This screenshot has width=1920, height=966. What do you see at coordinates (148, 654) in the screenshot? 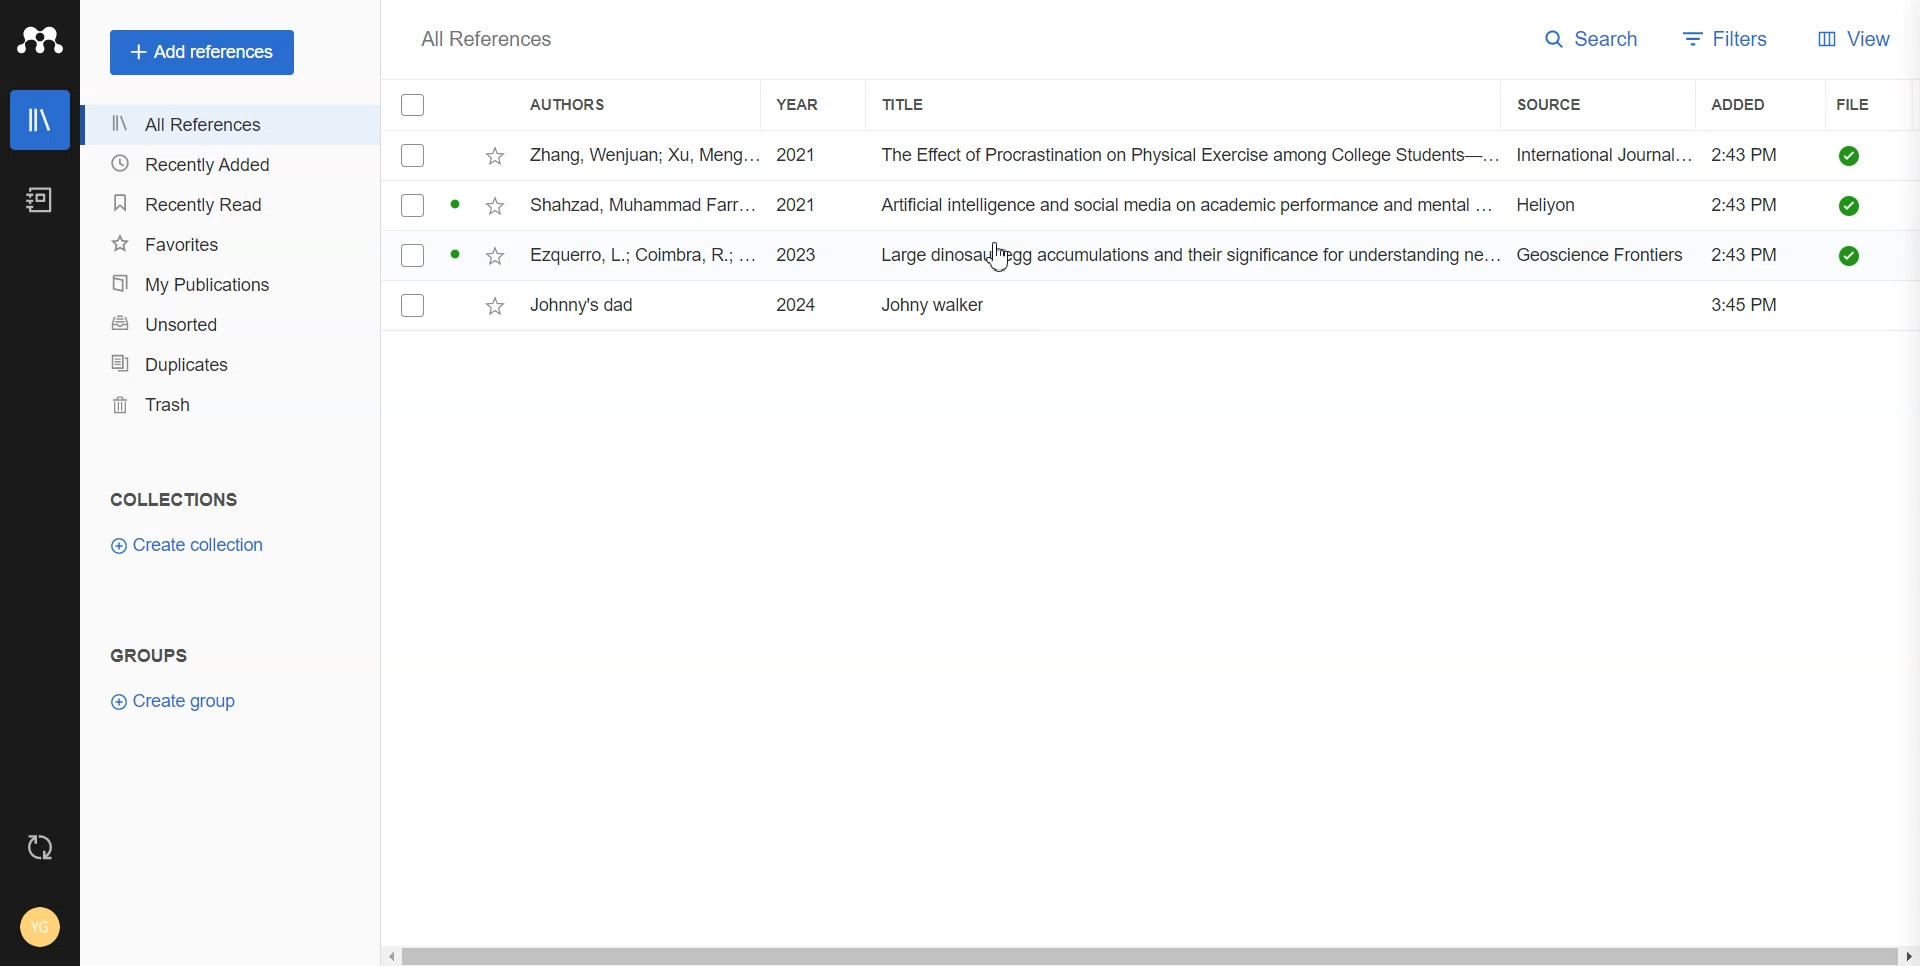
I see `Groups` at bounding box center [148, 654].